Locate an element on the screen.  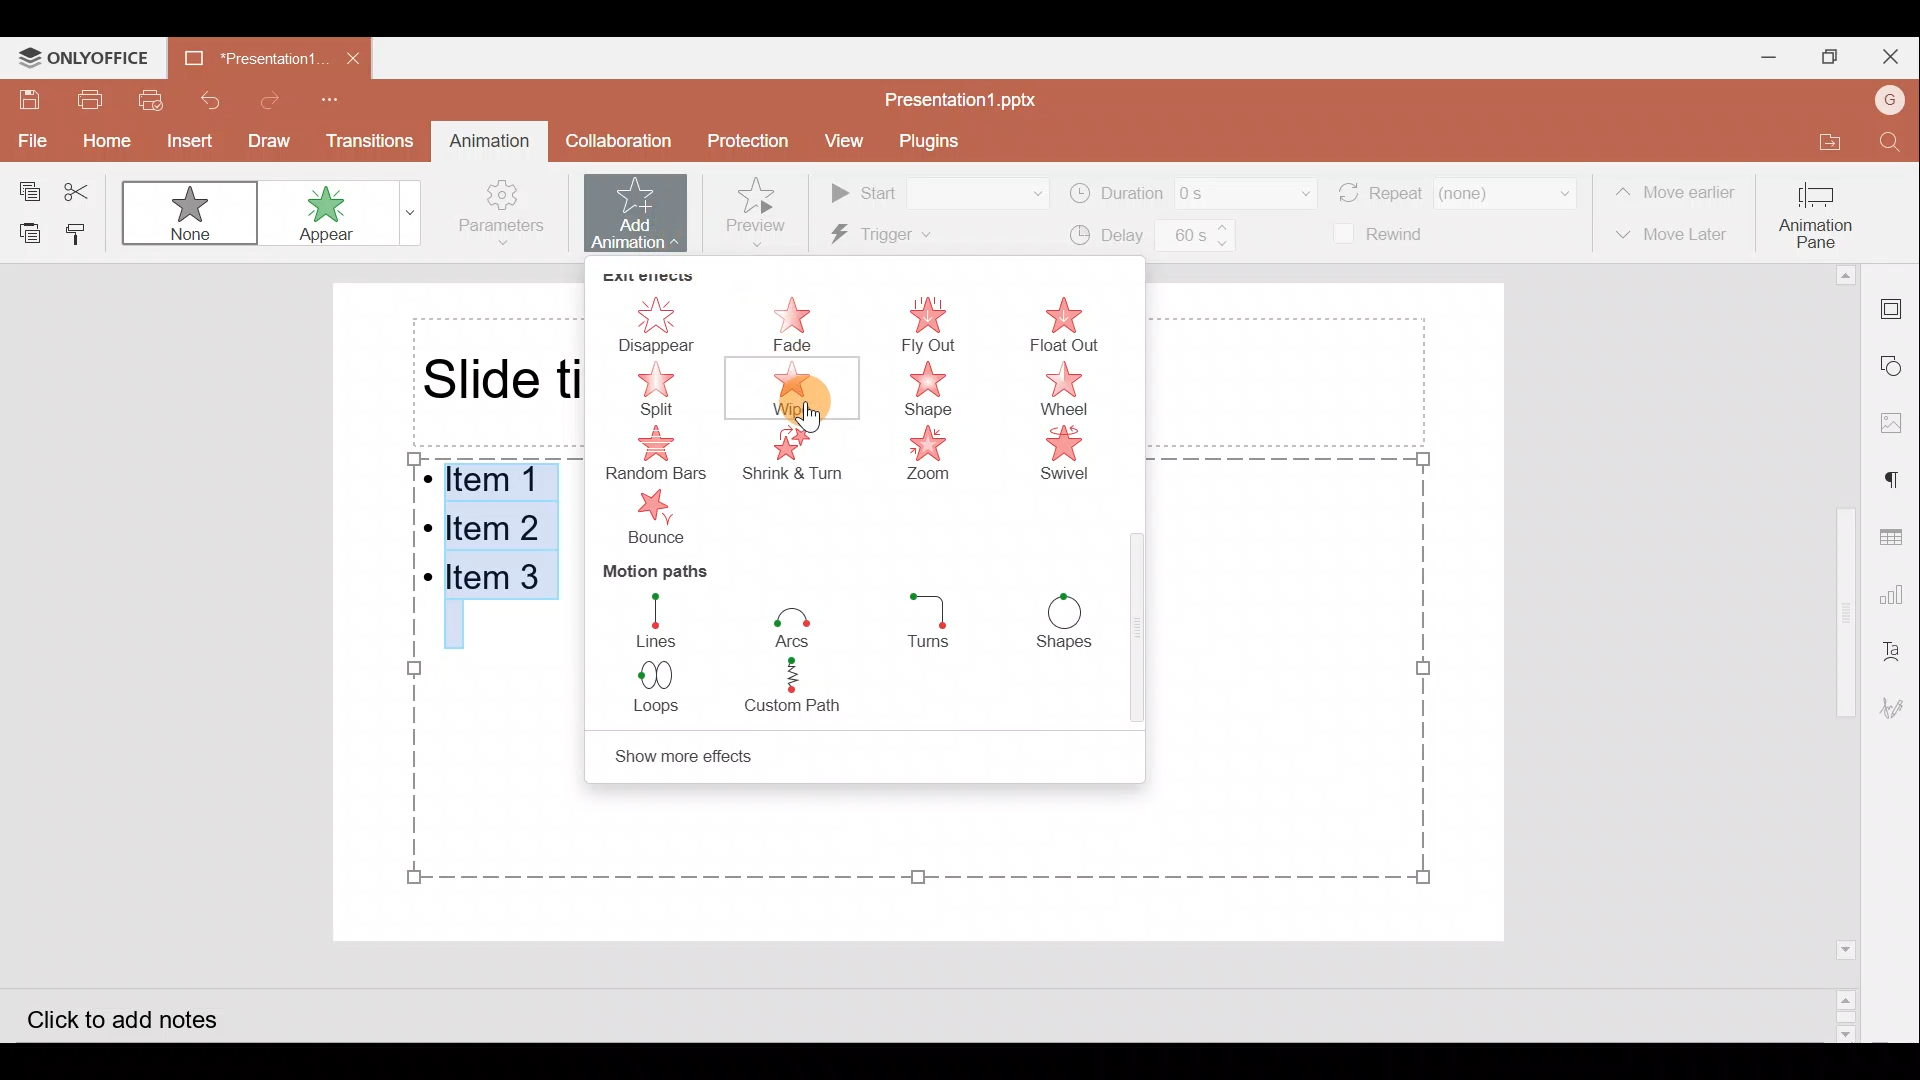
Fly out is located at coordinates (926, 321).